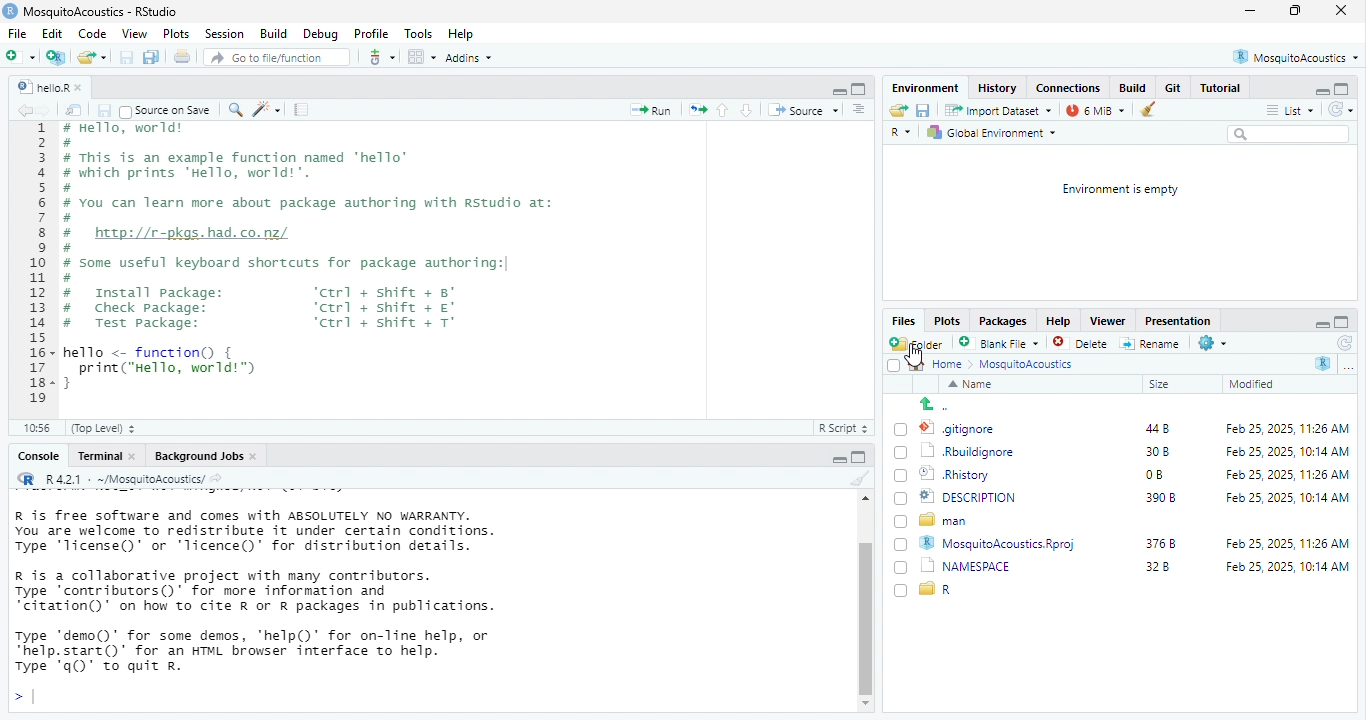 The width and height of the screenshot is (1366, 720). I want to click on compile report, so click(303, 111).